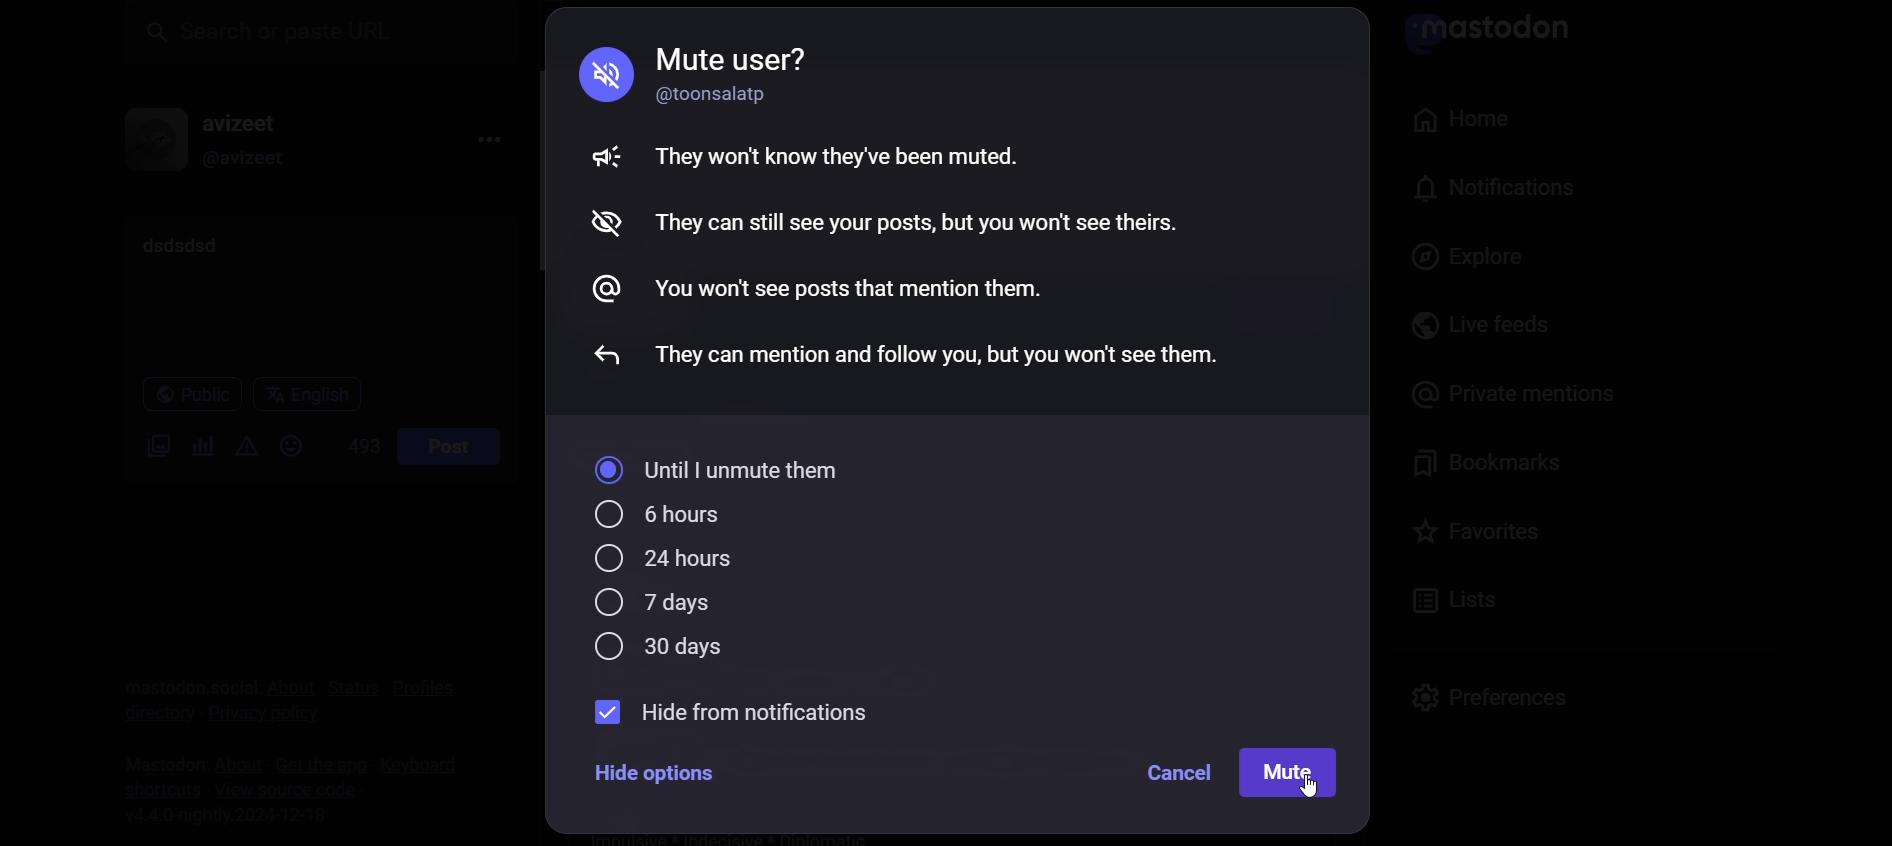  What do you see at coordinates (180, 398) in the screenshot?
I see `public` at bounding box center [180, 398].